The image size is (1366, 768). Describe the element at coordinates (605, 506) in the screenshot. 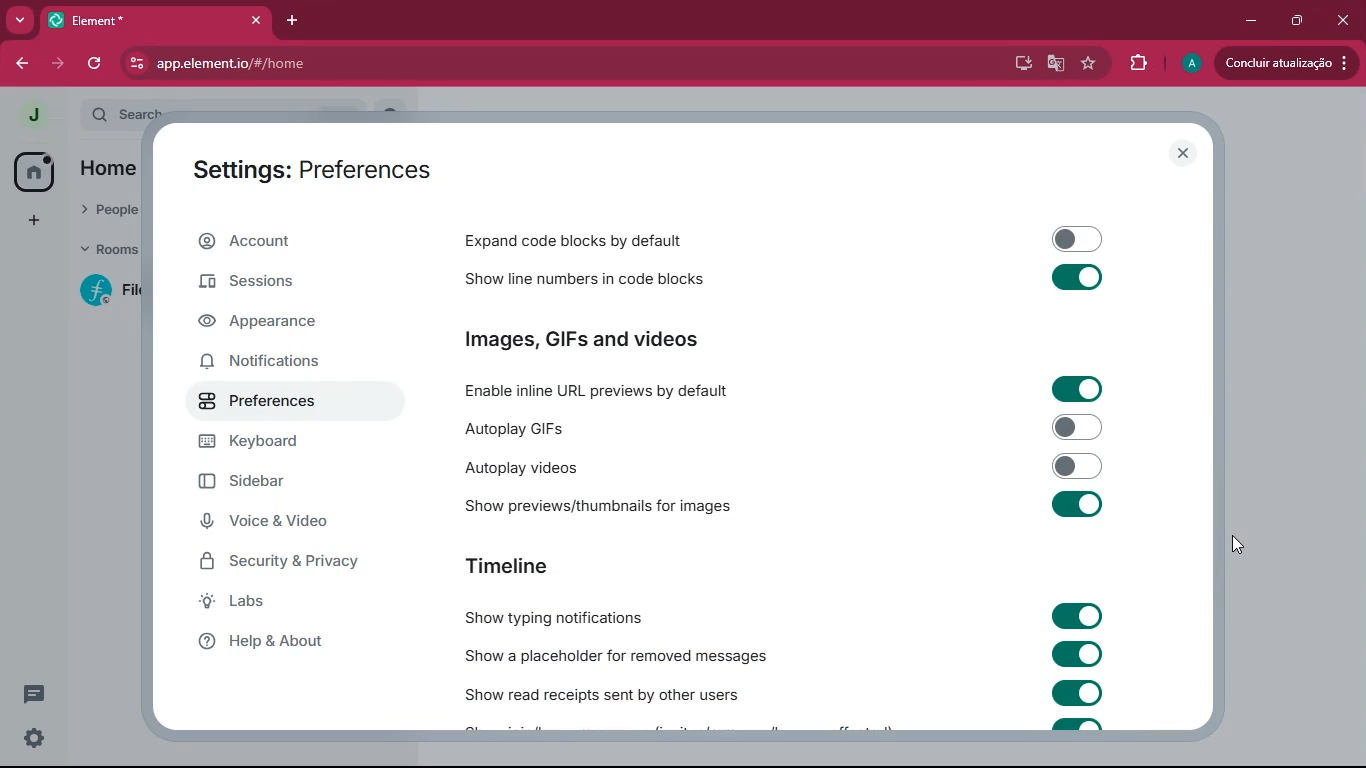

I see `show previews/thumbnails for images` at that location.